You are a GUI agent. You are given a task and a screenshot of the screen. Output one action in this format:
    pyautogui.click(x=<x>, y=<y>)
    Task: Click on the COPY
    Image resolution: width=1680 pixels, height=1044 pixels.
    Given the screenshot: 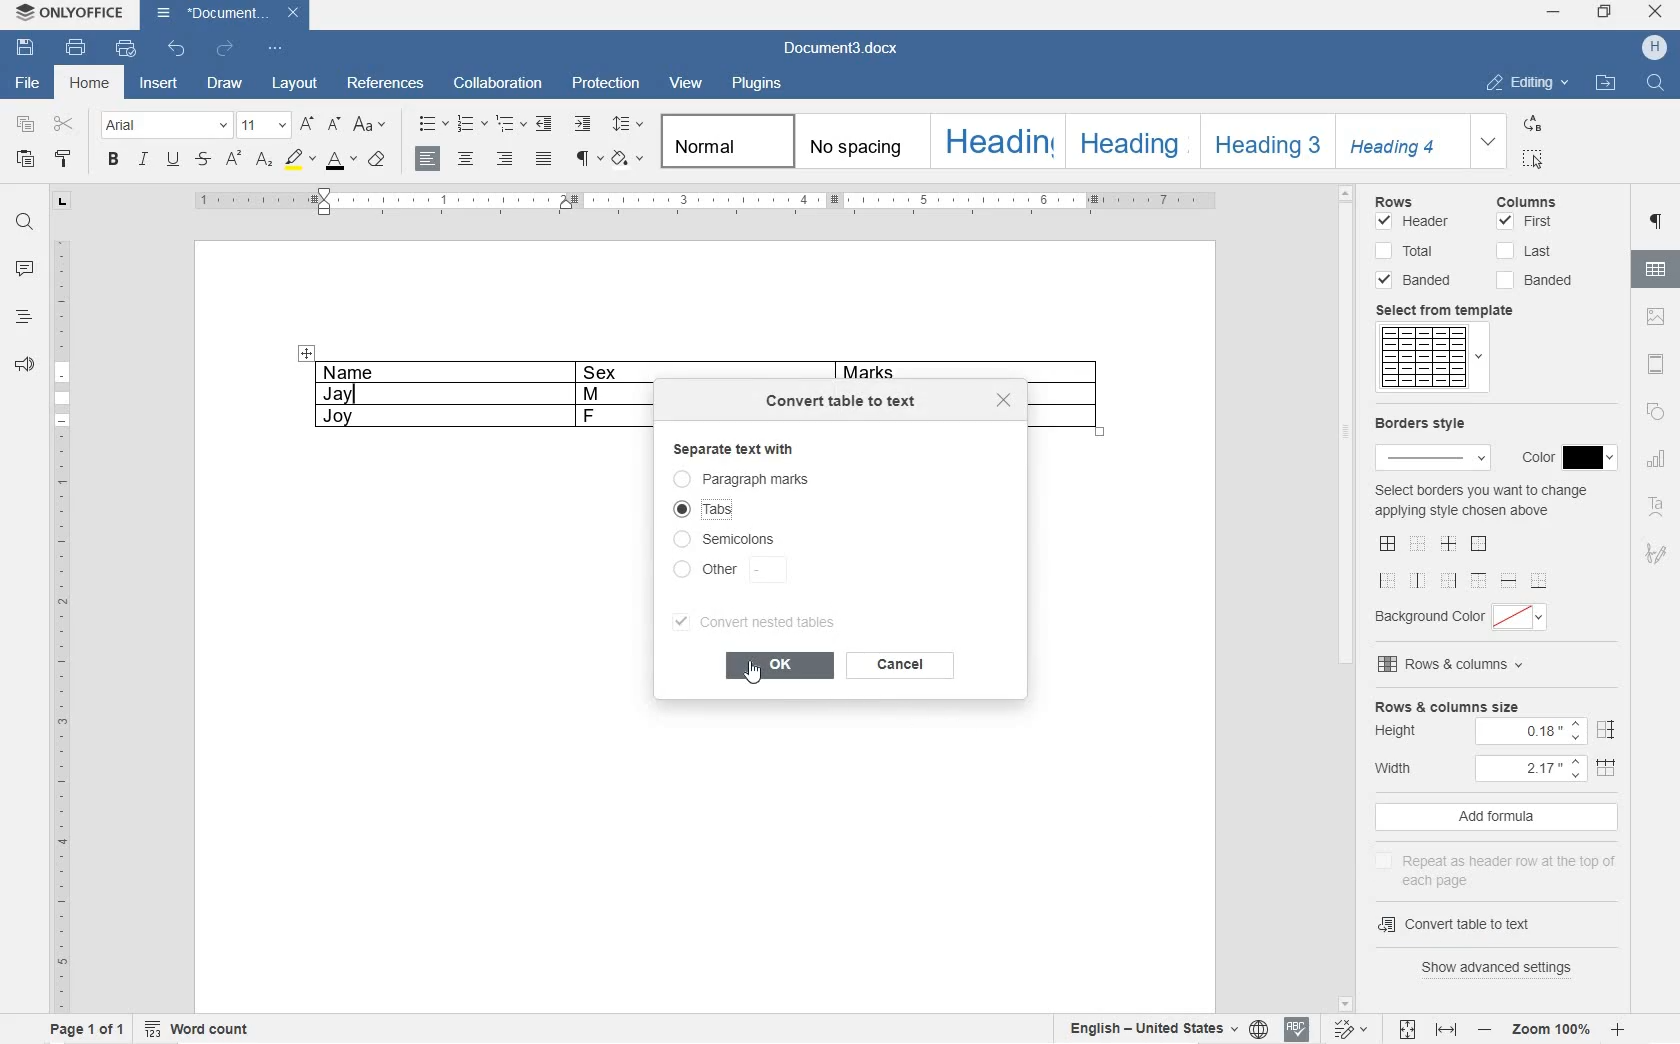 What is the action you would take?
    pyautogui.click(x=25, y=125)
    